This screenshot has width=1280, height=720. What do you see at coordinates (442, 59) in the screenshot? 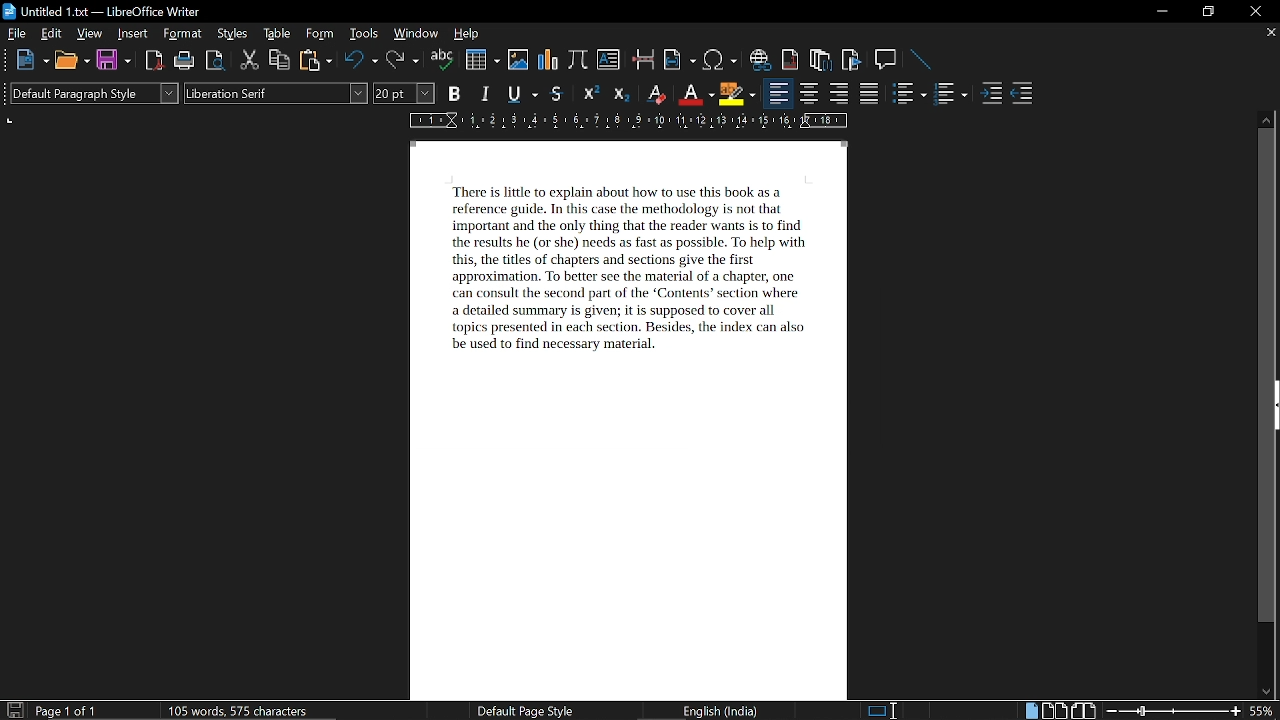
I see `spell check` at bounding box center [442, 59].